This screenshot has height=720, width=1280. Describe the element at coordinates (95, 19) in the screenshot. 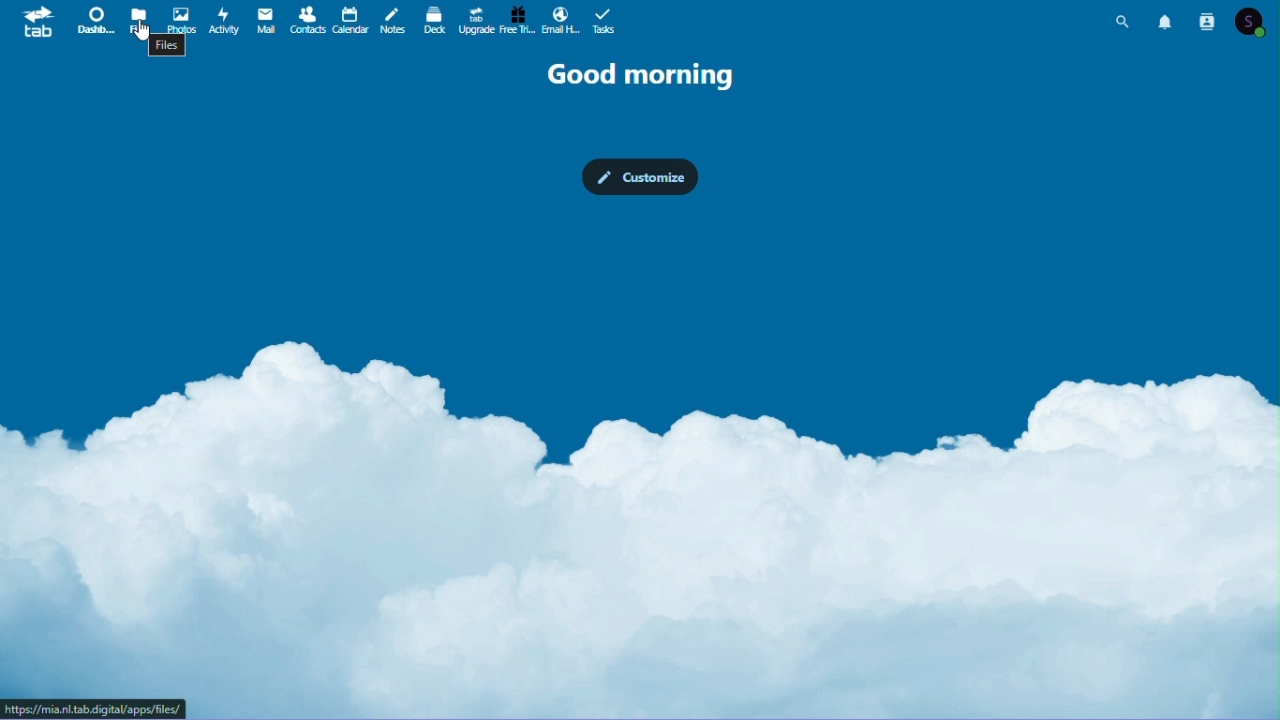

I see `dashboard` at that location.